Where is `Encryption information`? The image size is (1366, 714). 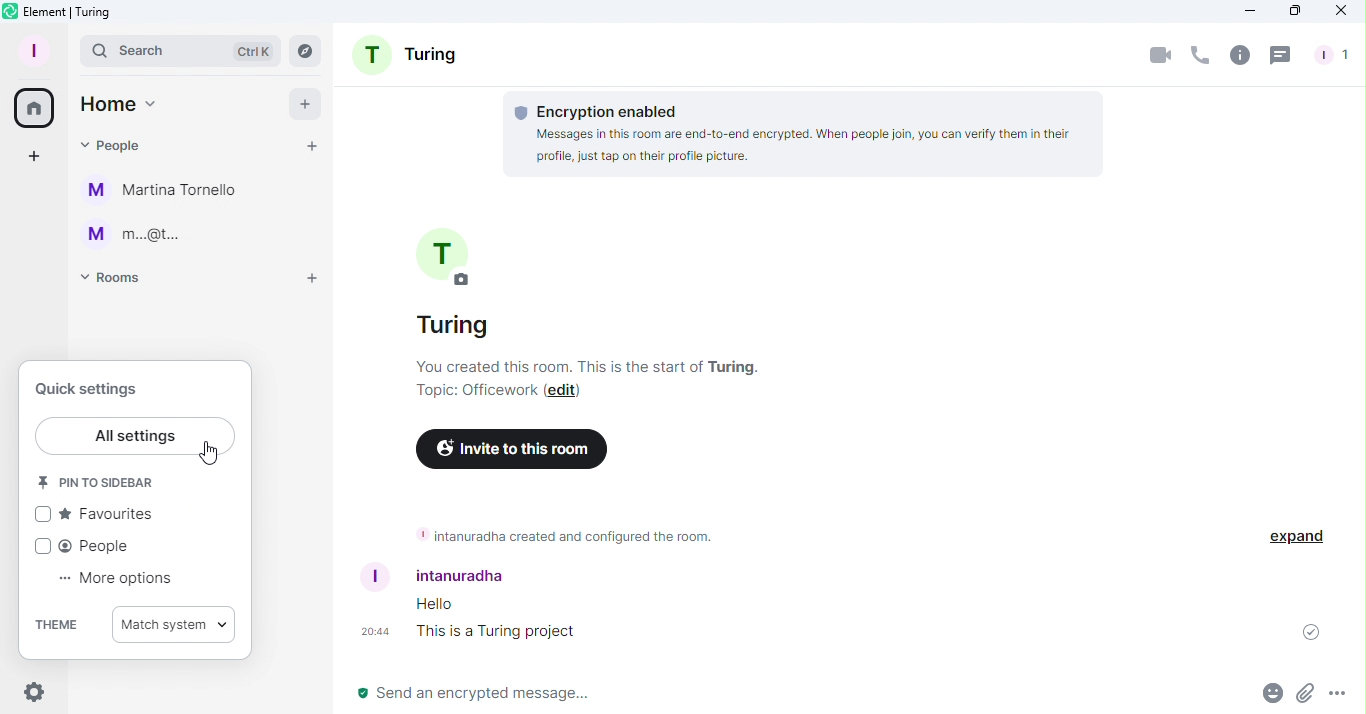 Encryption information is located at coordinates (808, 130).